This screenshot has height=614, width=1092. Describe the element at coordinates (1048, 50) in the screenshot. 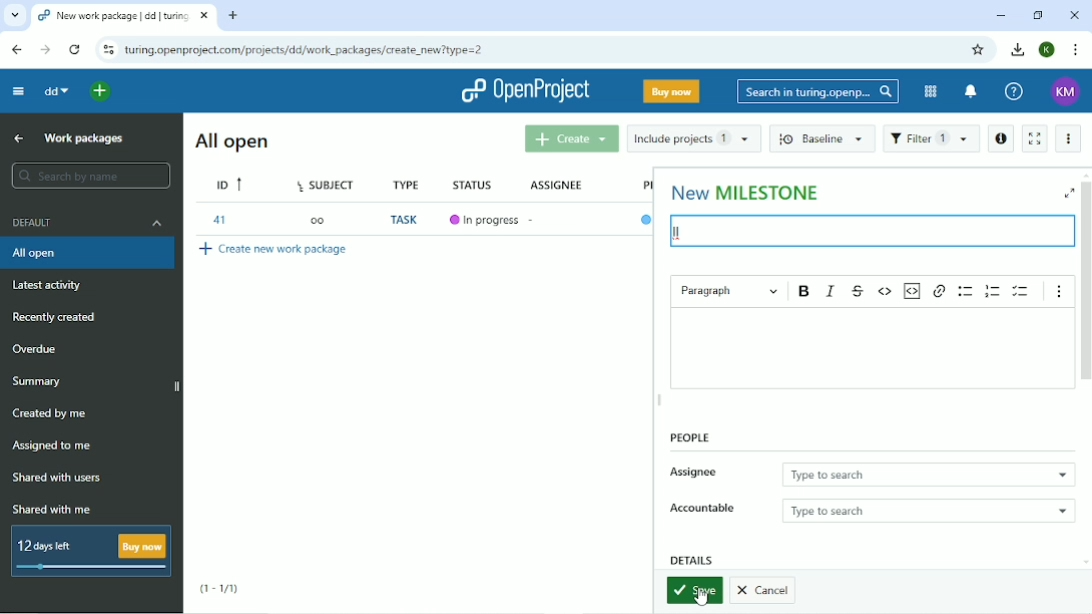

I see `K` at that location.